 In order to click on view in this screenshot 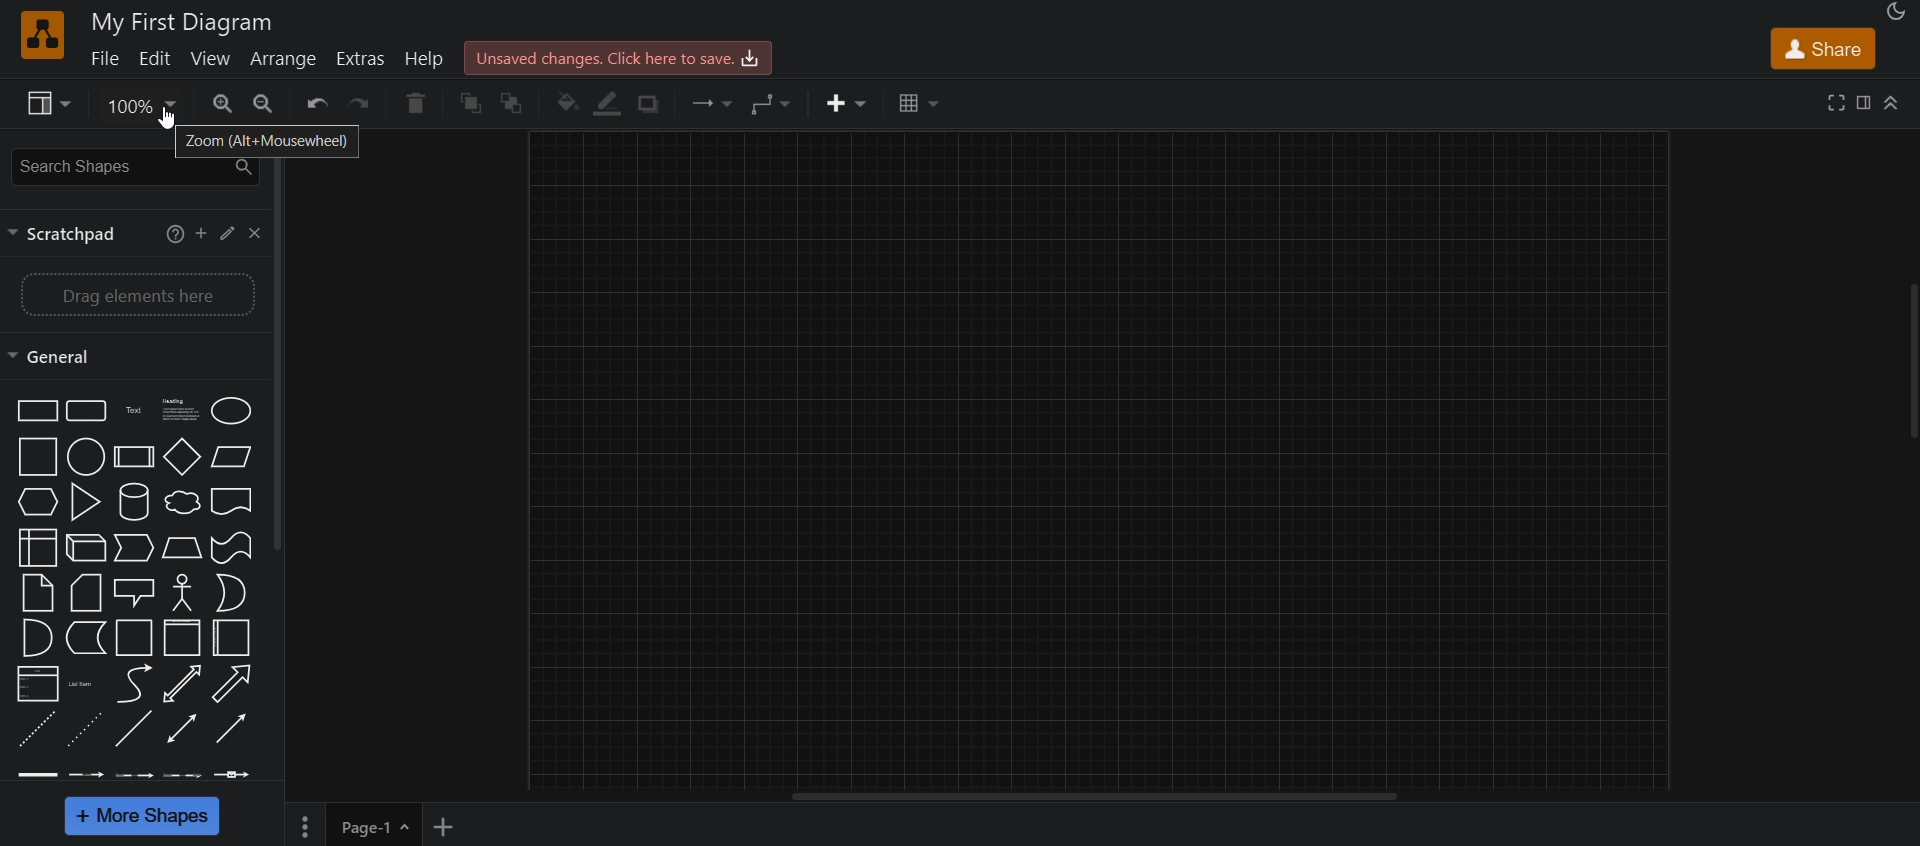, I will do `click(210, 58)`.